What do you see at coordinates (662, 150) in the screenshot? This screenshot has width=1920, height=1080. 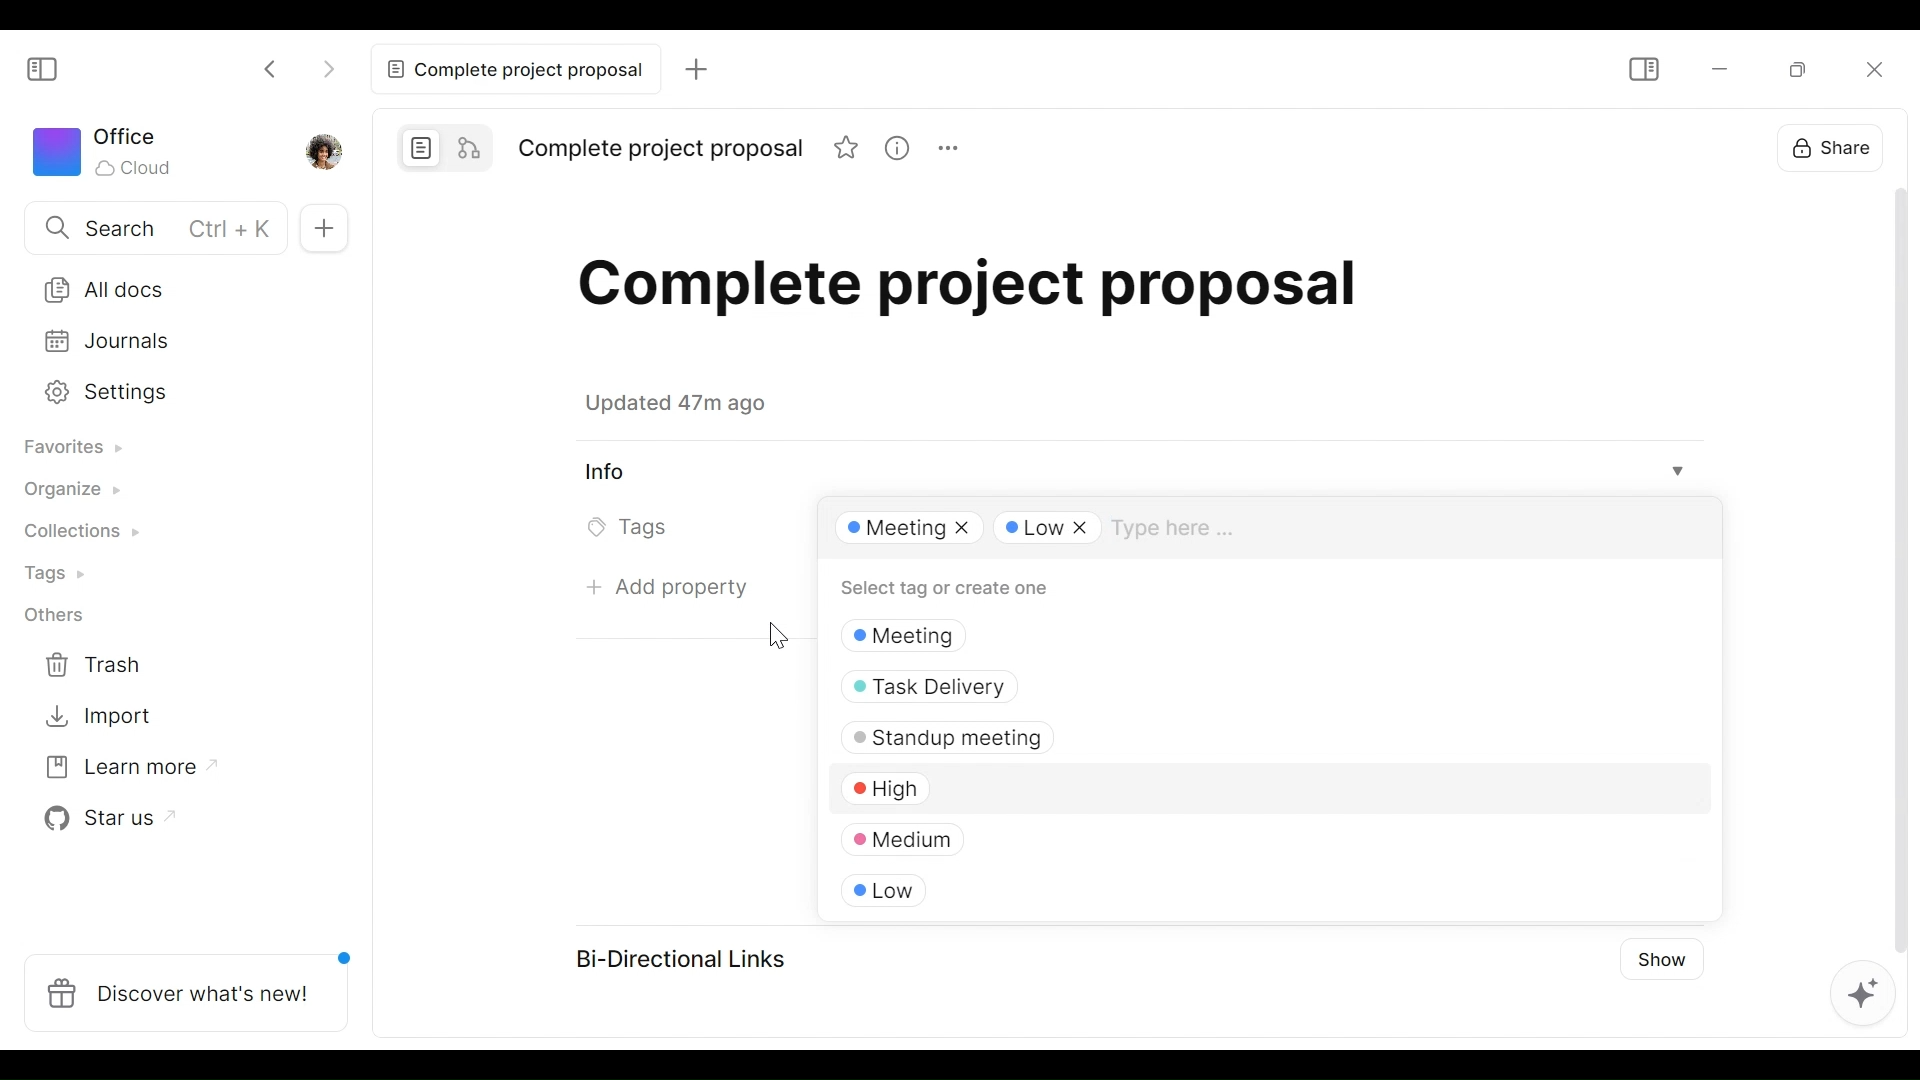 I see `Title` at bounding box center [662, 150].